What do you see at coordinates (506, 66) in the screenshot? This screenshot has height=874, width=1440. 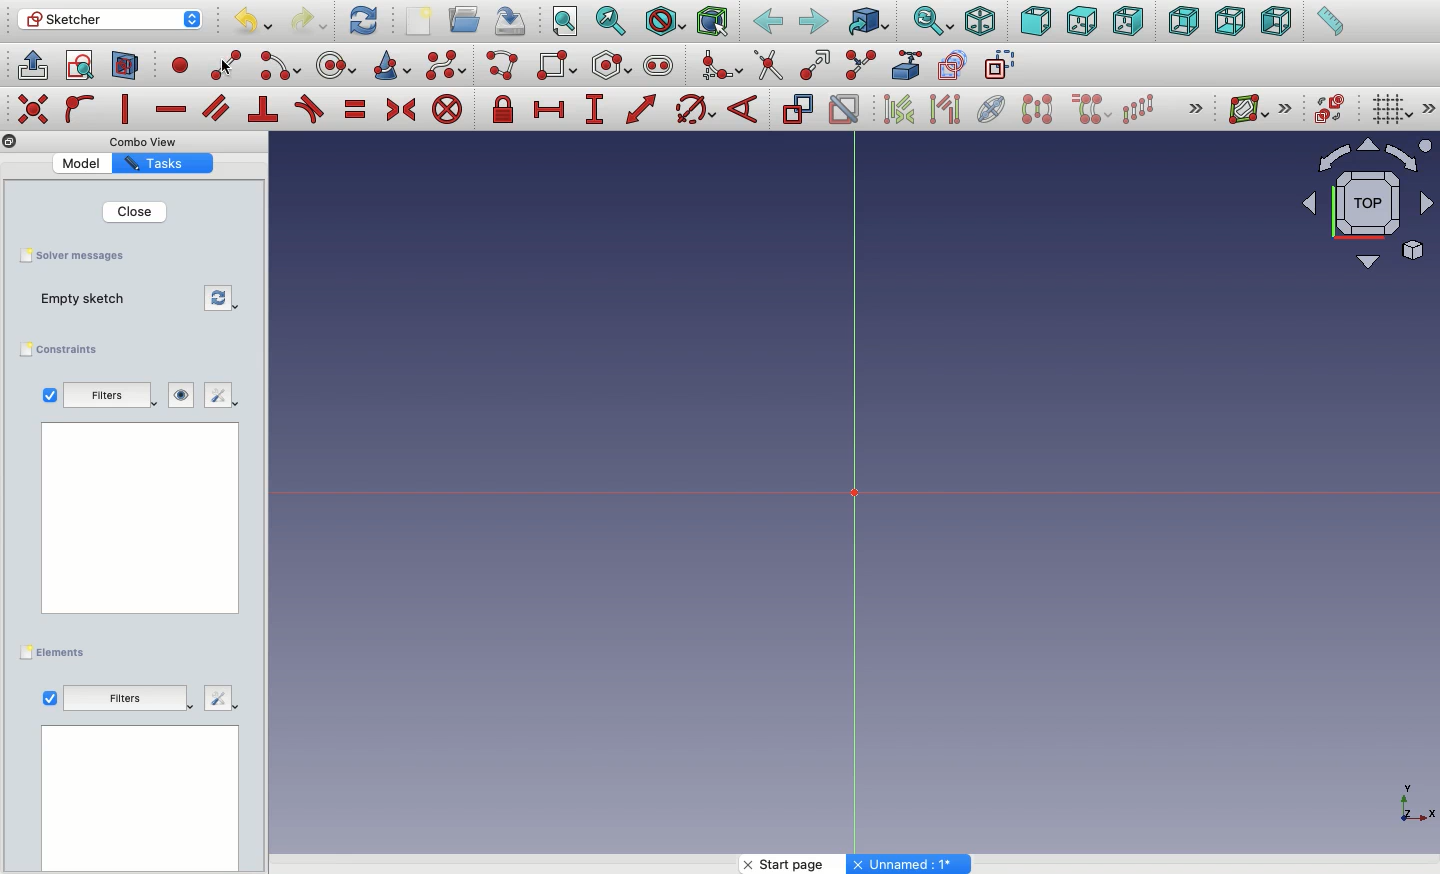 I see `Polyline` at bounding box center [506, 66].